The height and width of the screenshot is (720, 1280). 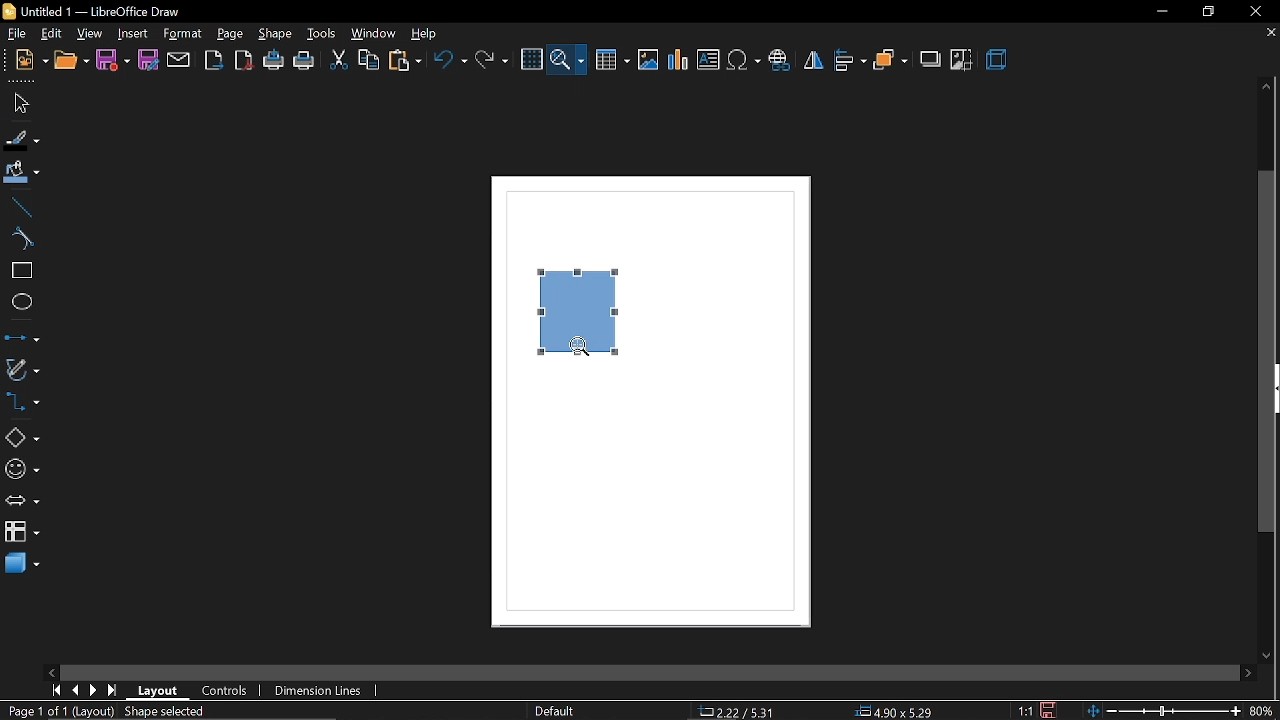 I want to click on move left, so click(x=51, y=672).